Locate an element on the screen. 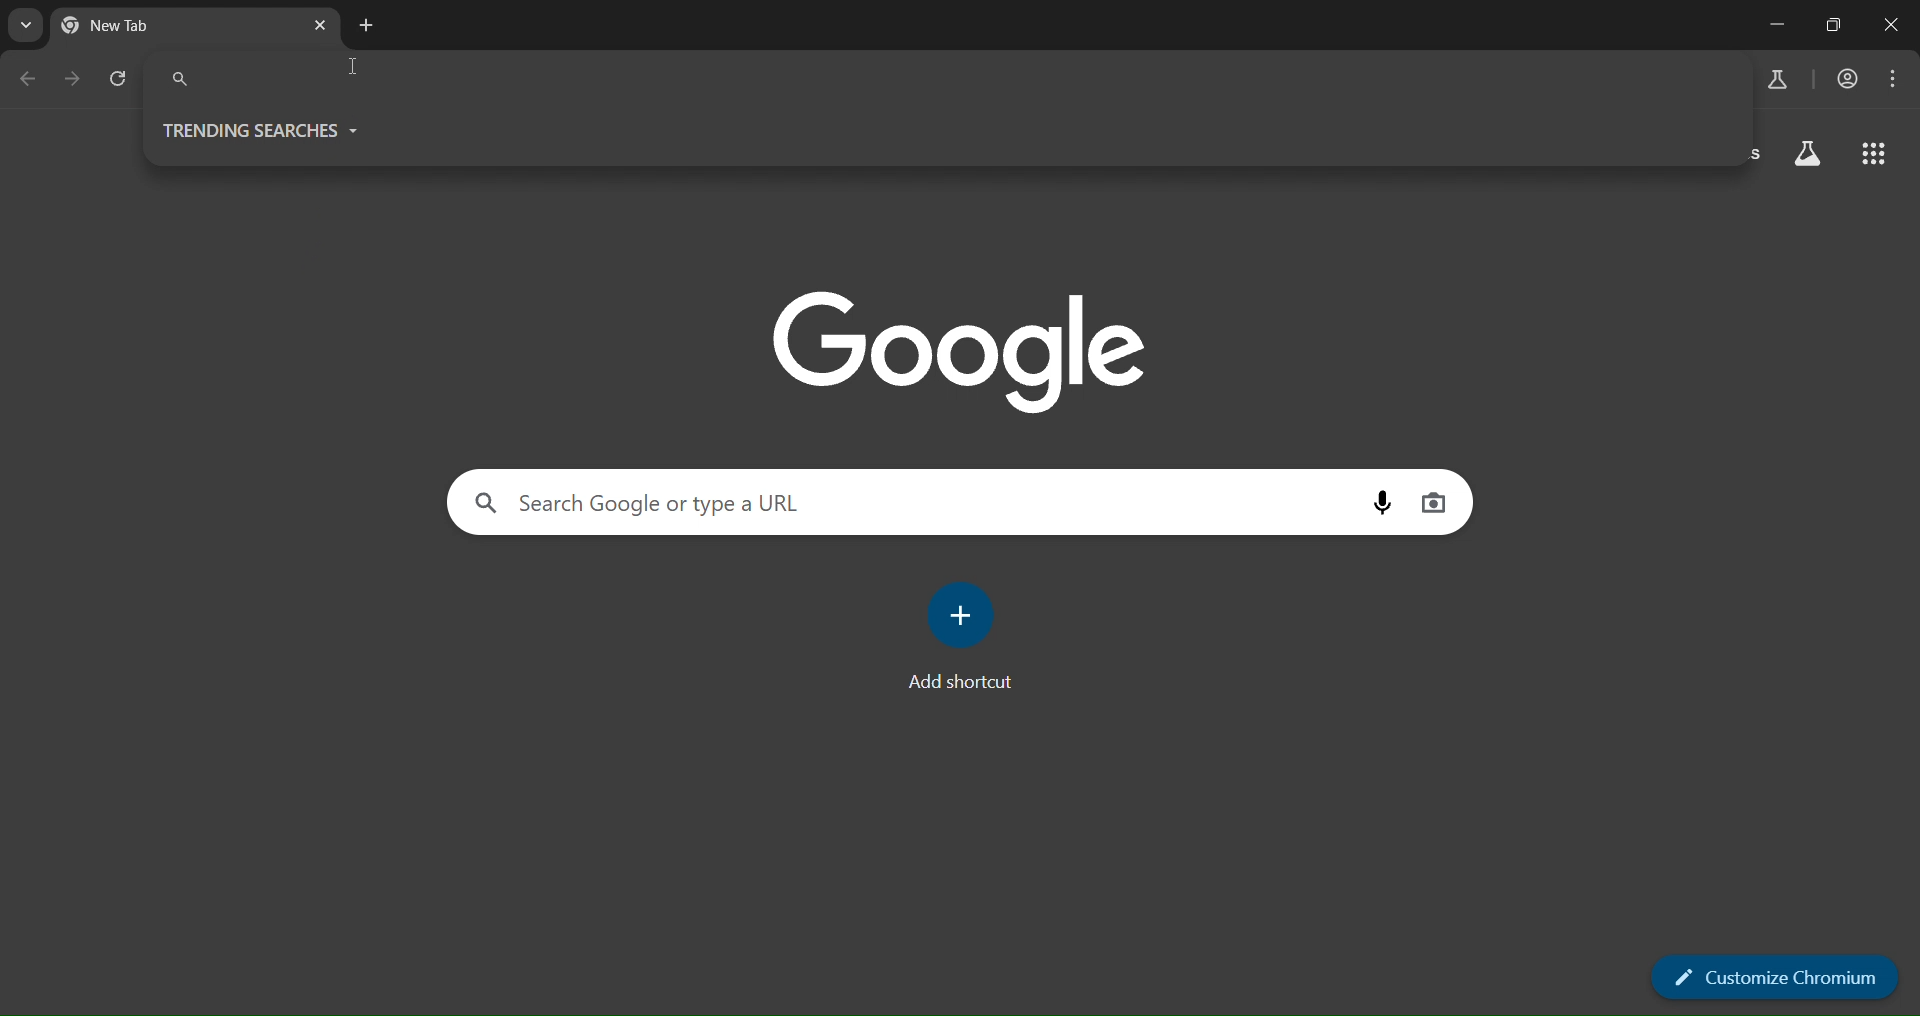 This screenshot has width=1920, height=1016. new tab is located at coordinates (365, 25).